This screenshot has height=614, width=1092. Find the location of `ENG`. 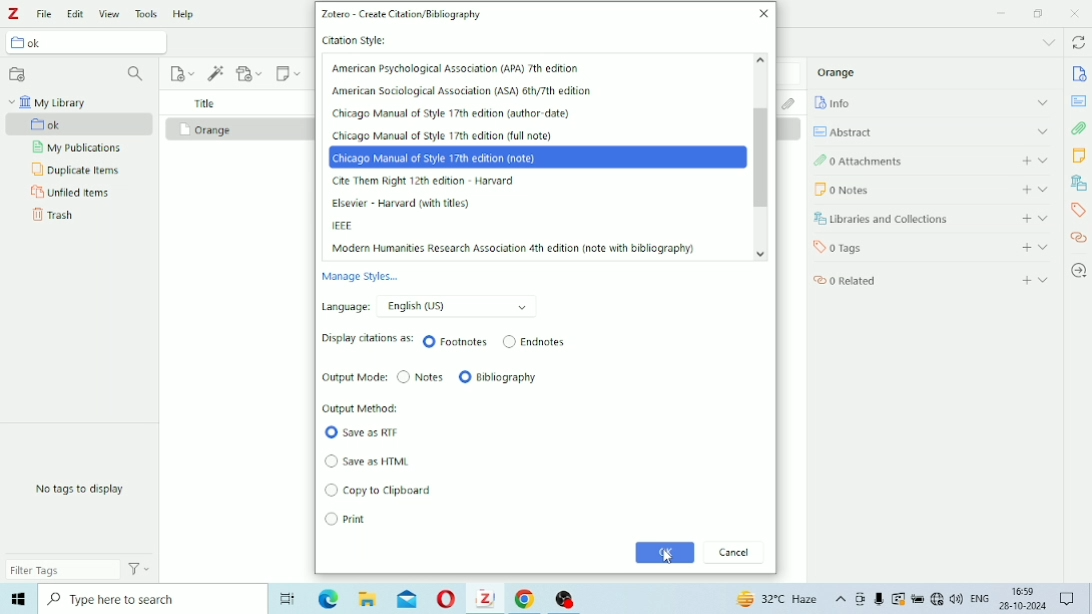

ENG is located at coordinates (980, 597).